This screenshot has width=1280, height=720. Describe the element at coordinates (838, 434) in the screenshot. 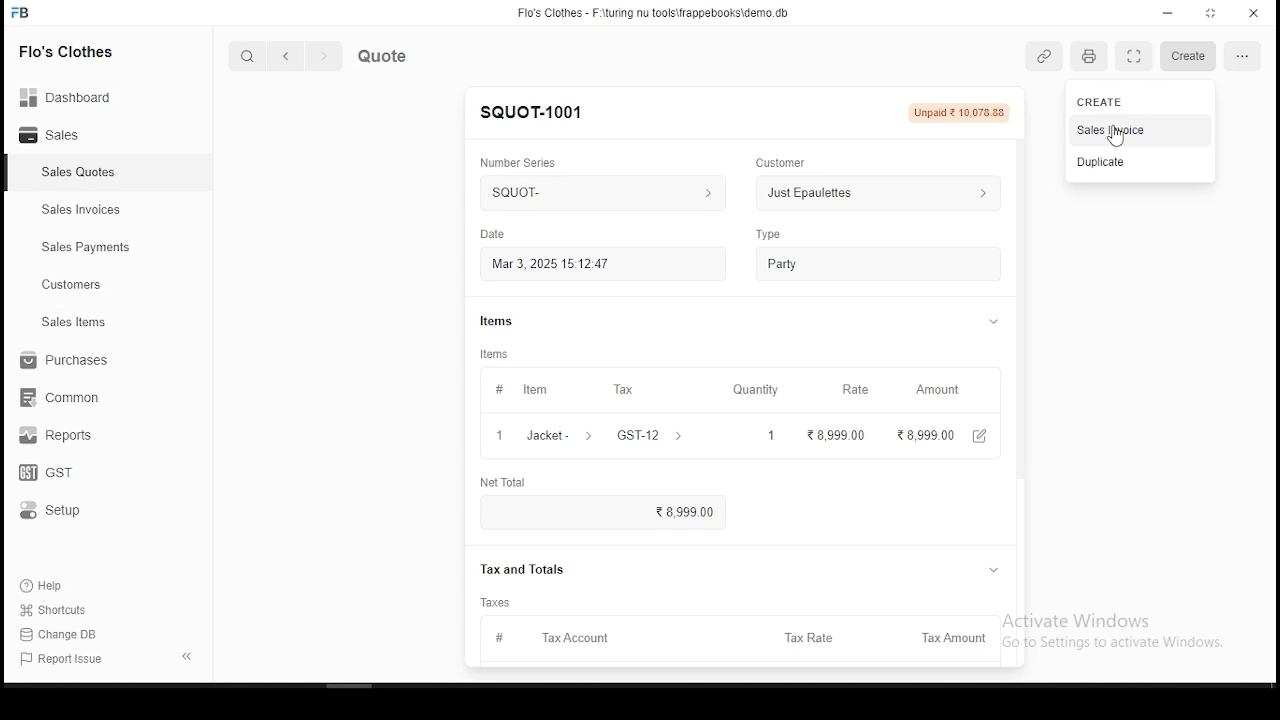

I see `8,999 00` at that location.